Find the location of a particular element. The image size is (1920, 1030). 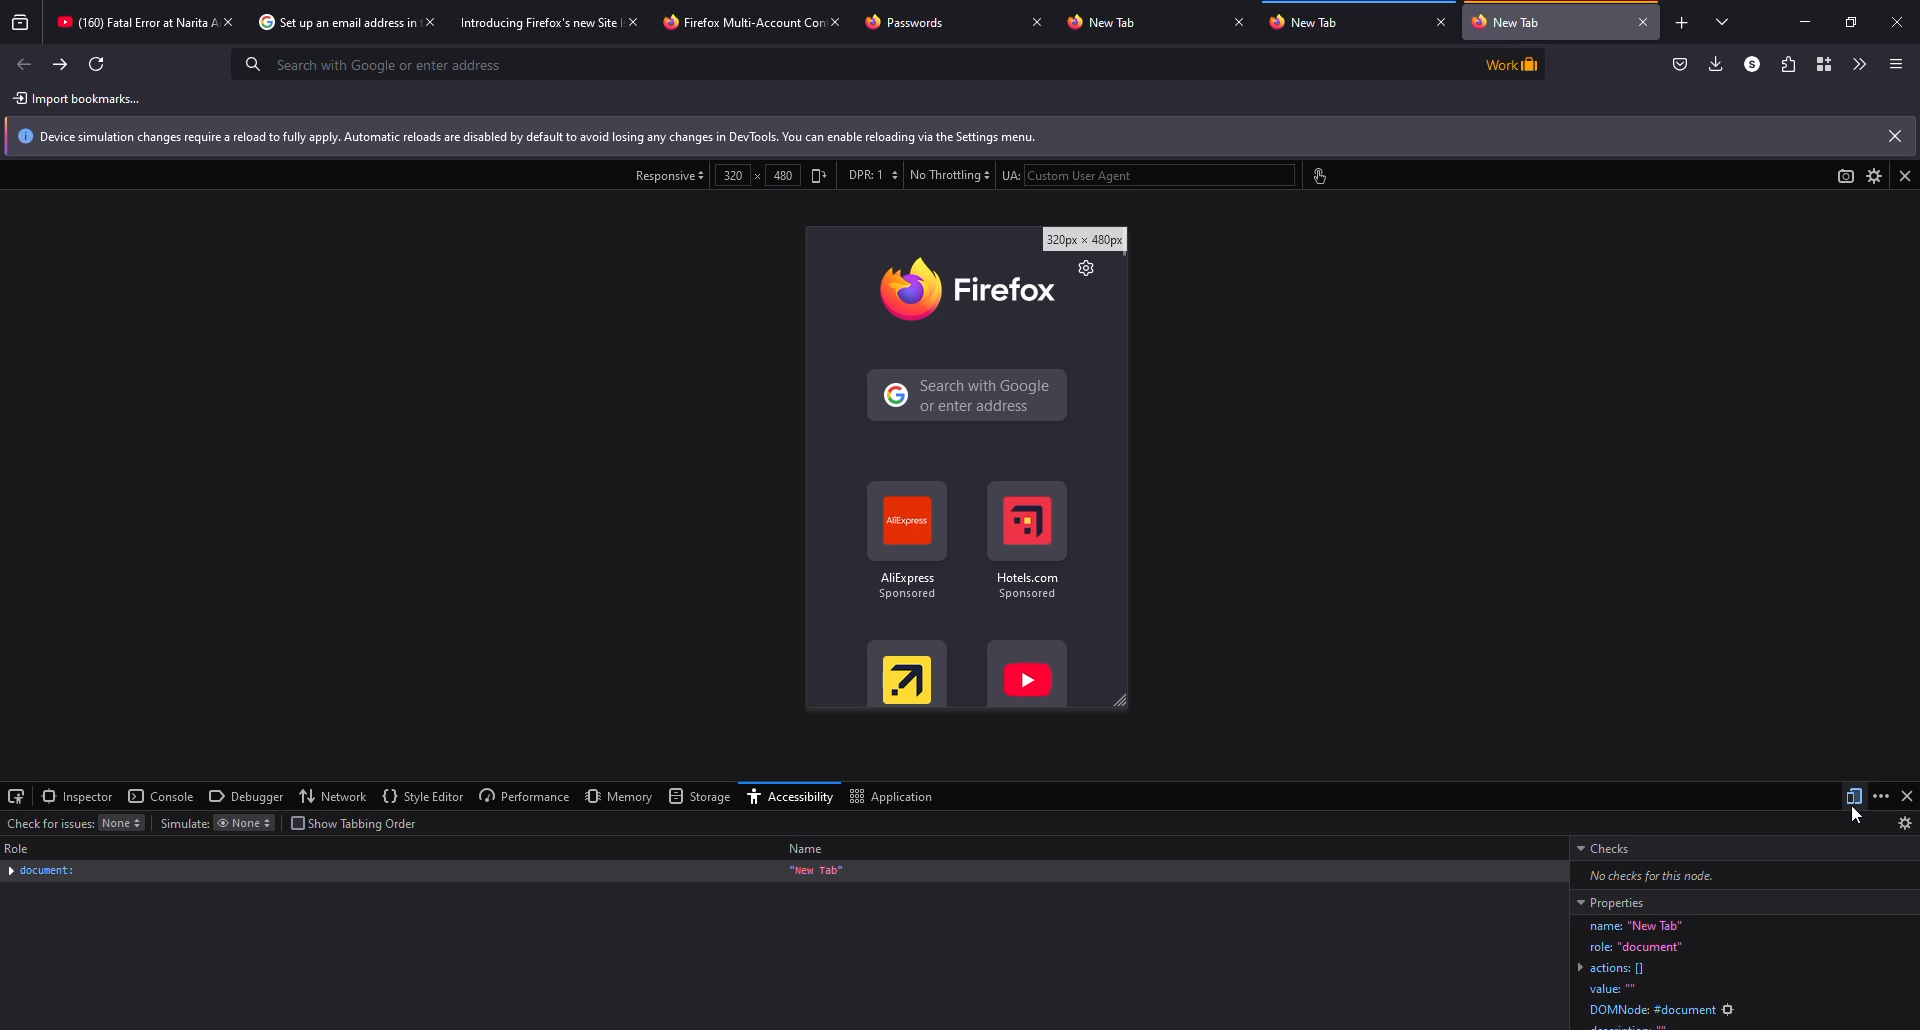

close is located at coordinates (839, 20).